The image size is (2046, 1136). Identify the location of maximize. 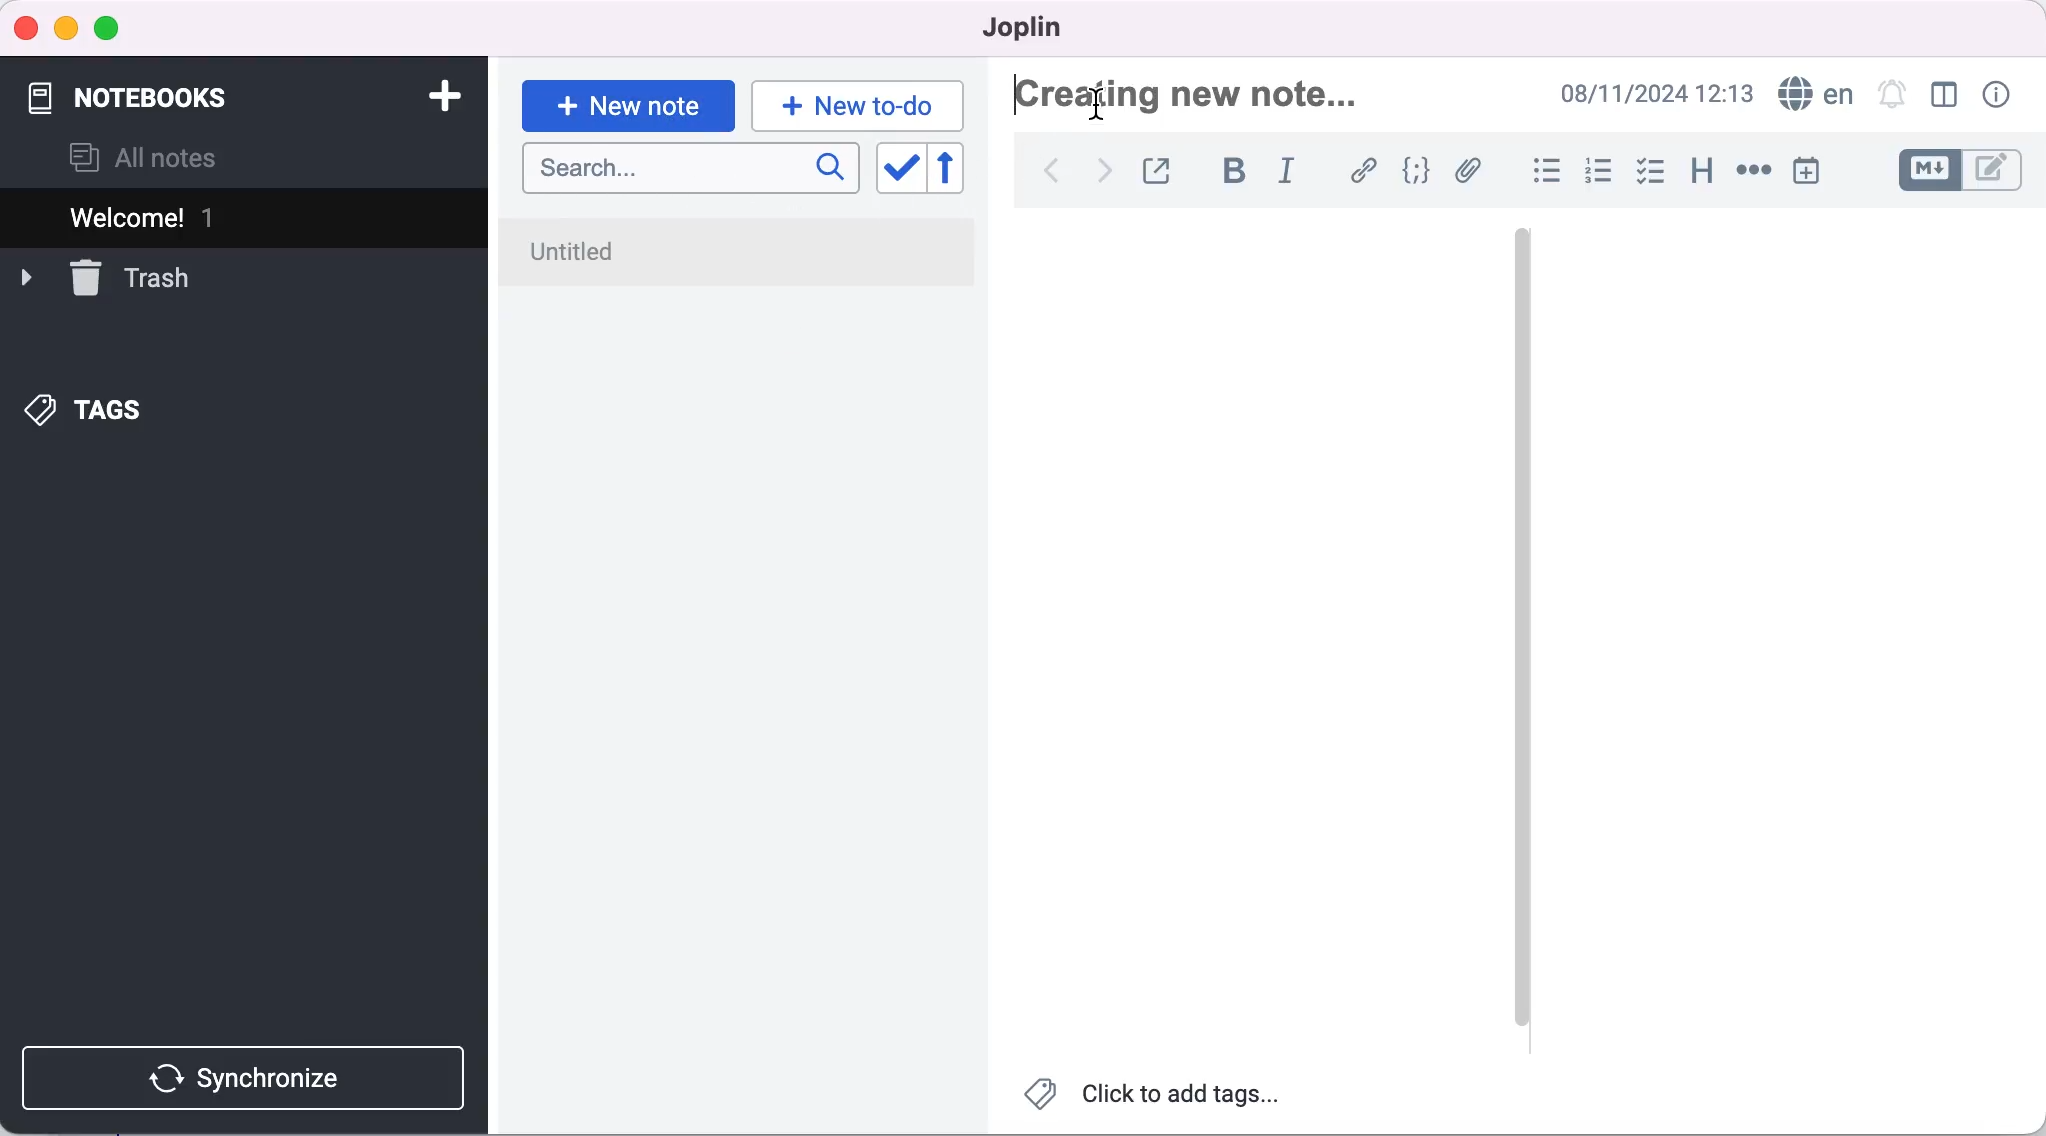
(111, 30).